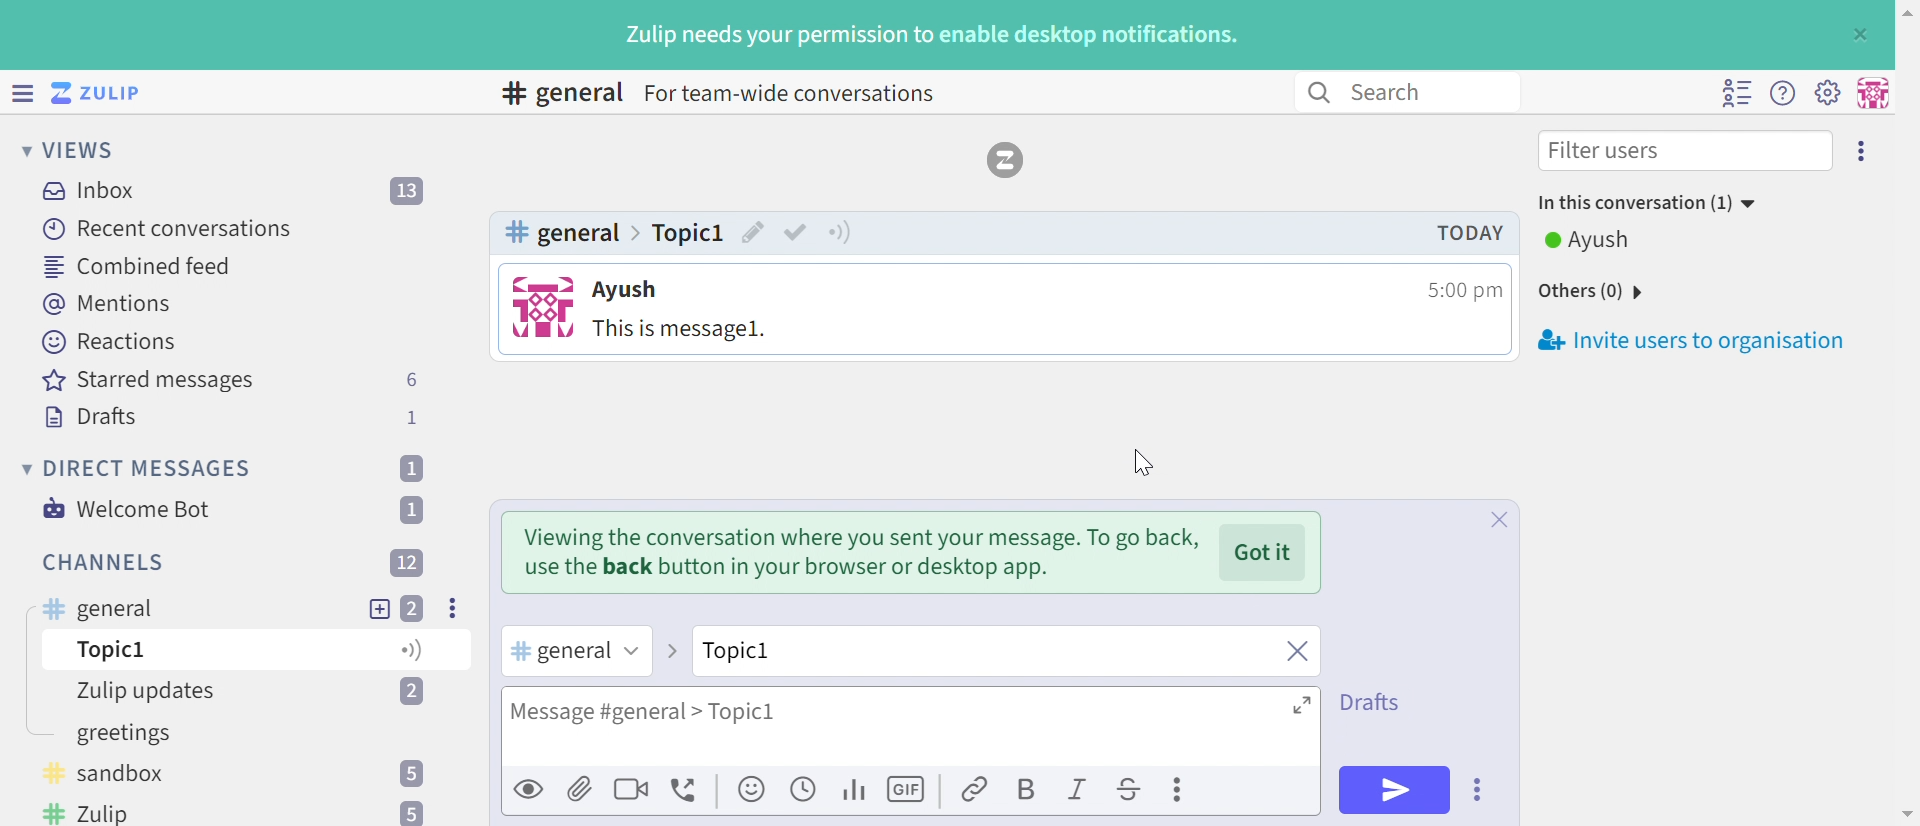 This screenshot has width=1920, height=826. Describe the element at coordinates (129, 509) in the screenshot. I see `Welcome Bot` at that location.